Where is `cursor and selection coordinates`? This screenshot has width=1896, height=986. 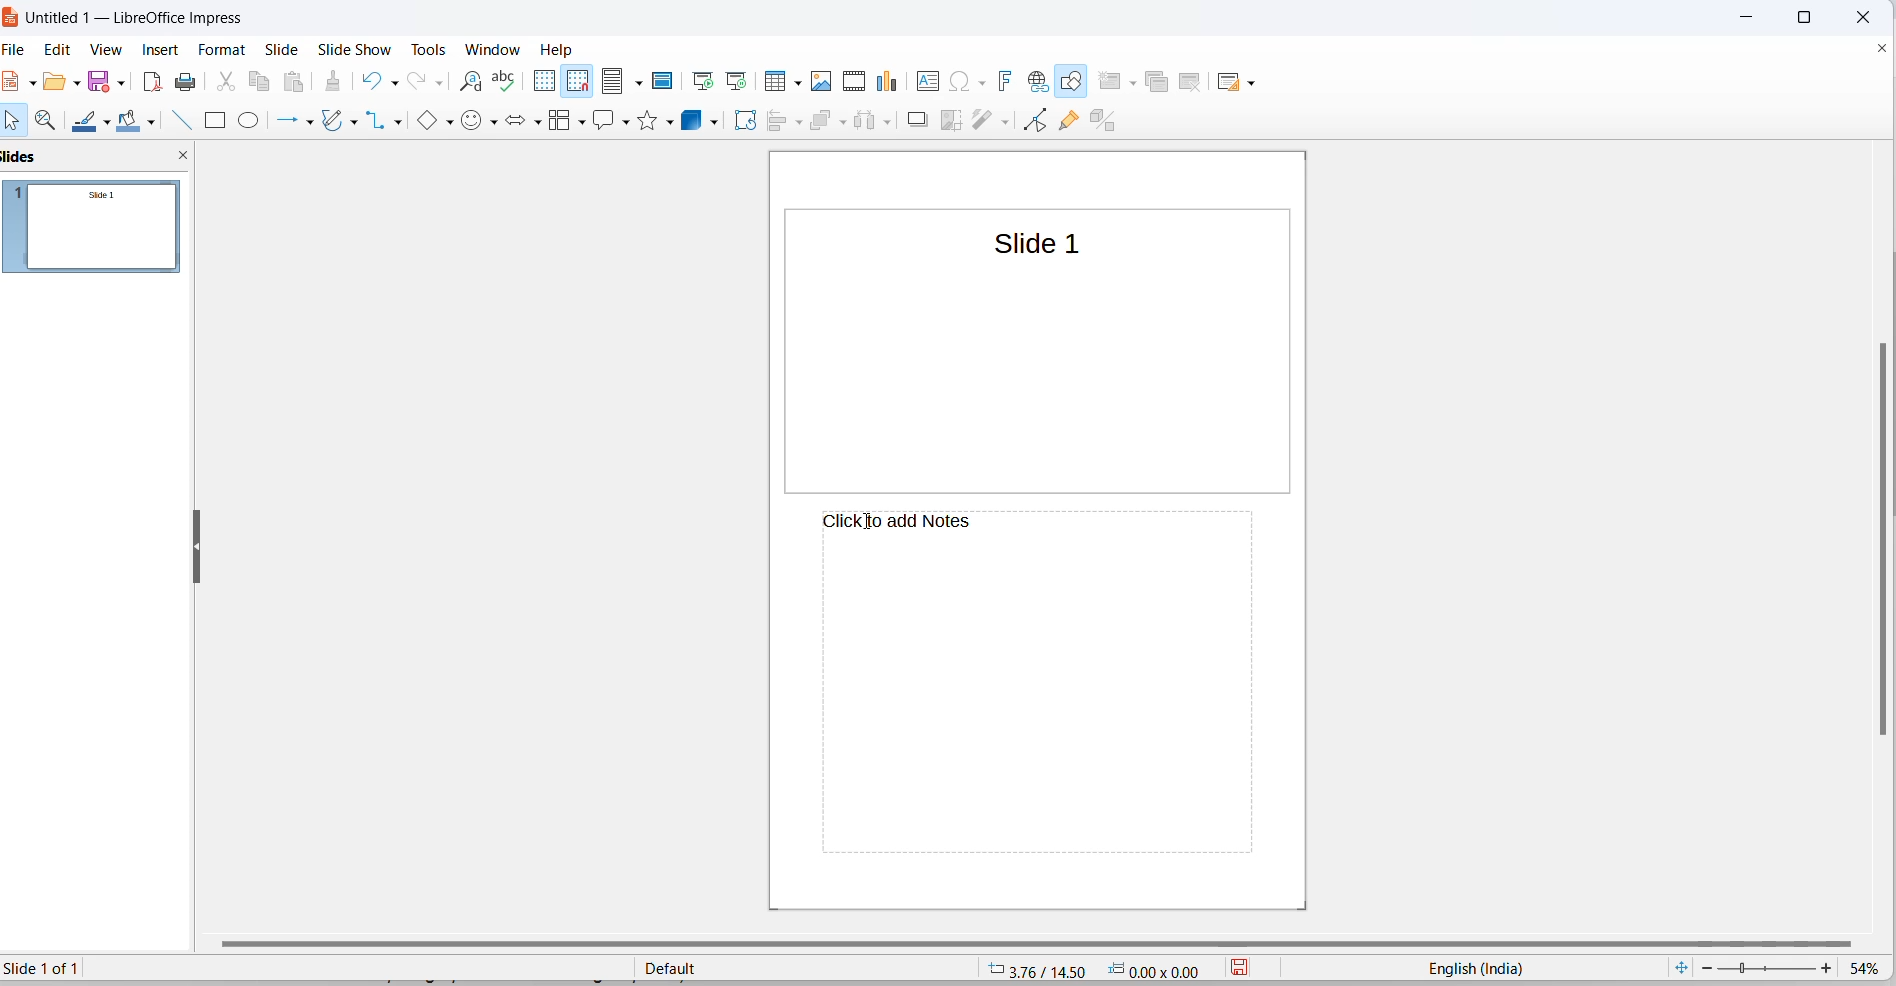 cursor and selection coordinates is located at coordinates (1100, 968).